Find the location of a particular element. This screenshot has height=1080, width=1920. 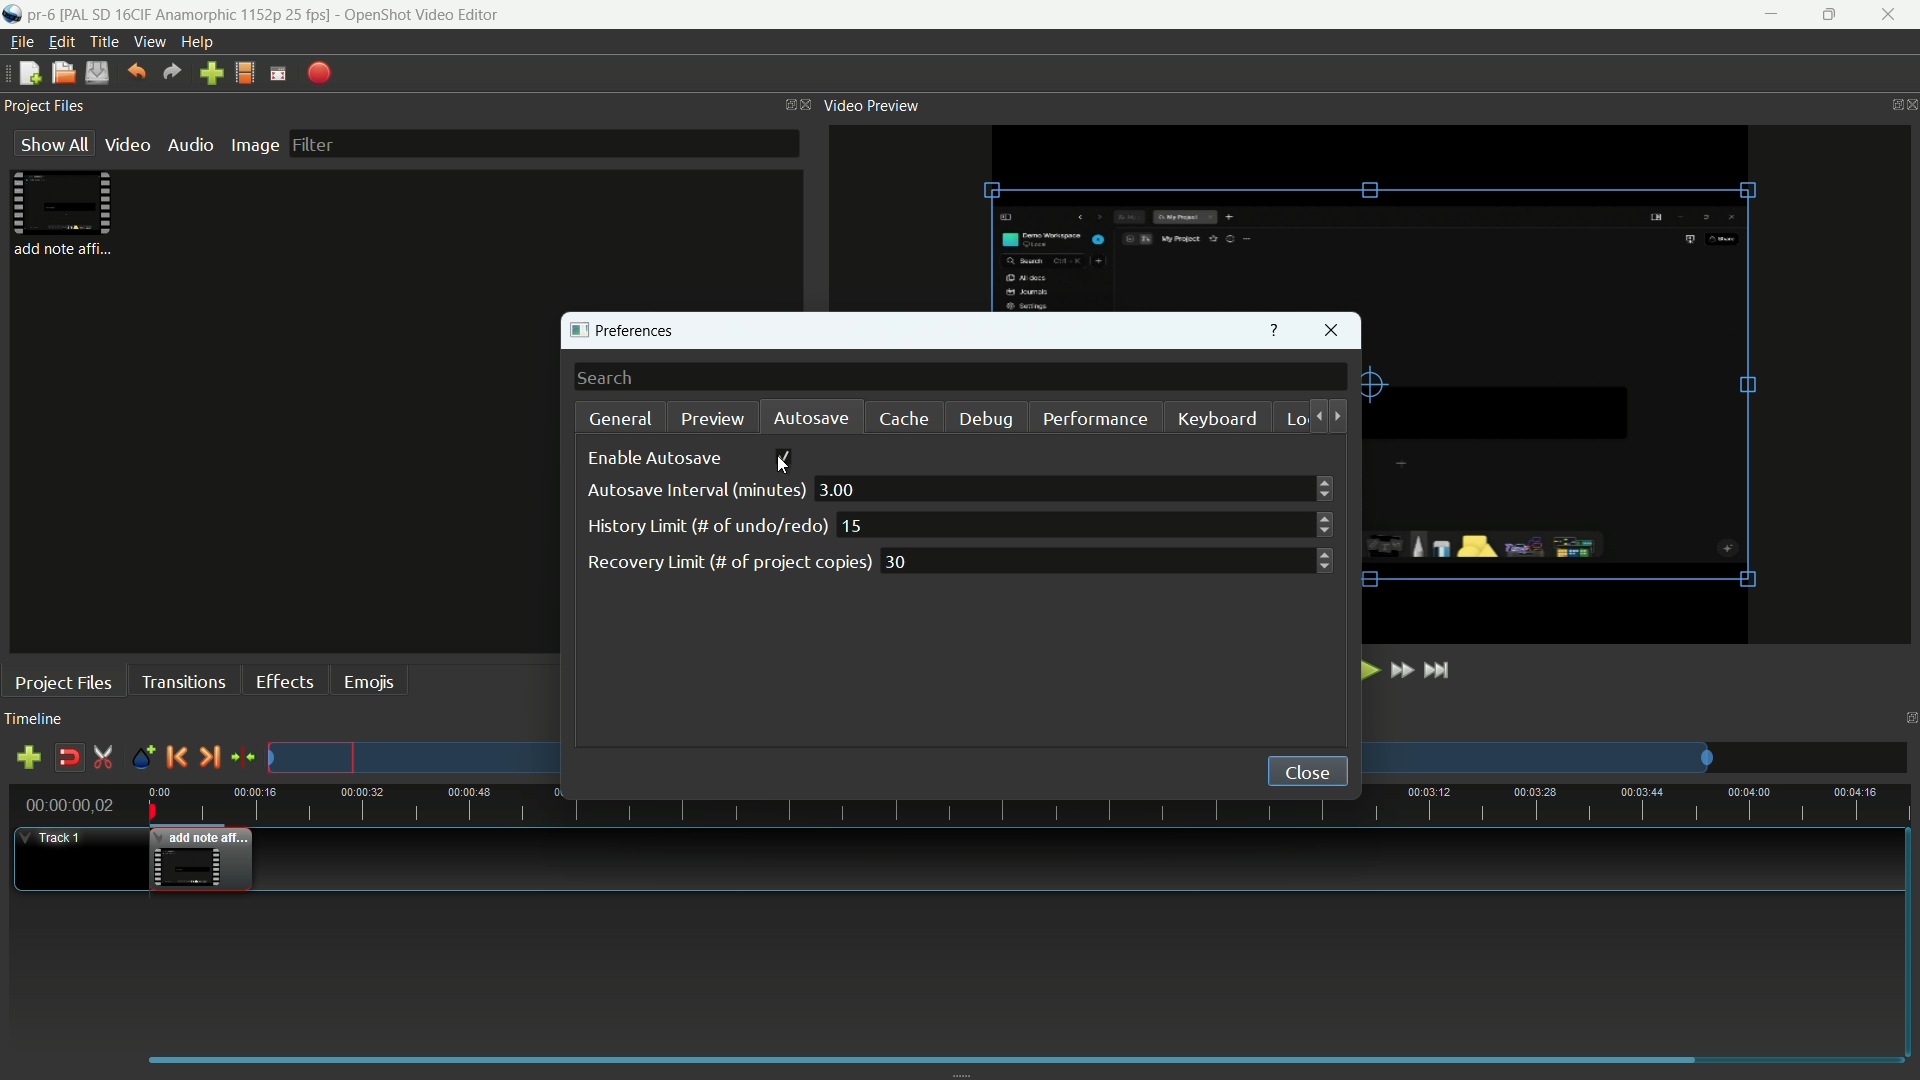

create marker is located at coordinates (142, 758).